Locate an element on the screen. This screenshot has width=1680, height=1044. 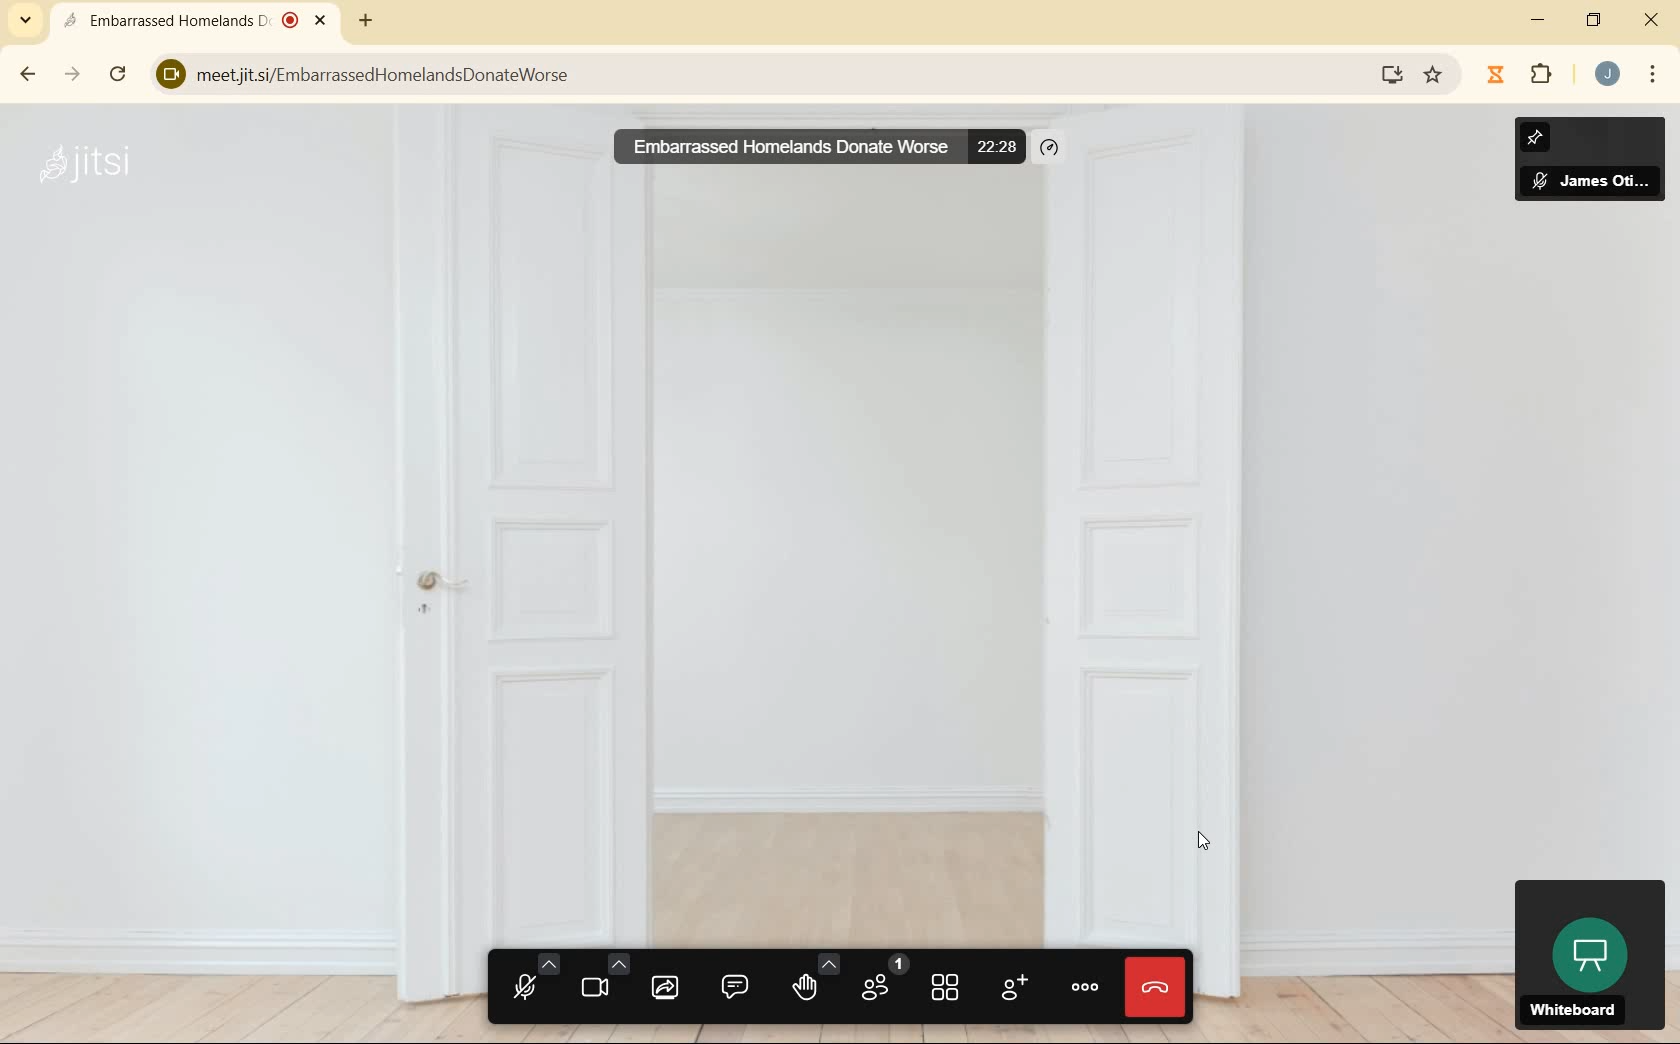
bookmark is located at coordinates (1432, 75).